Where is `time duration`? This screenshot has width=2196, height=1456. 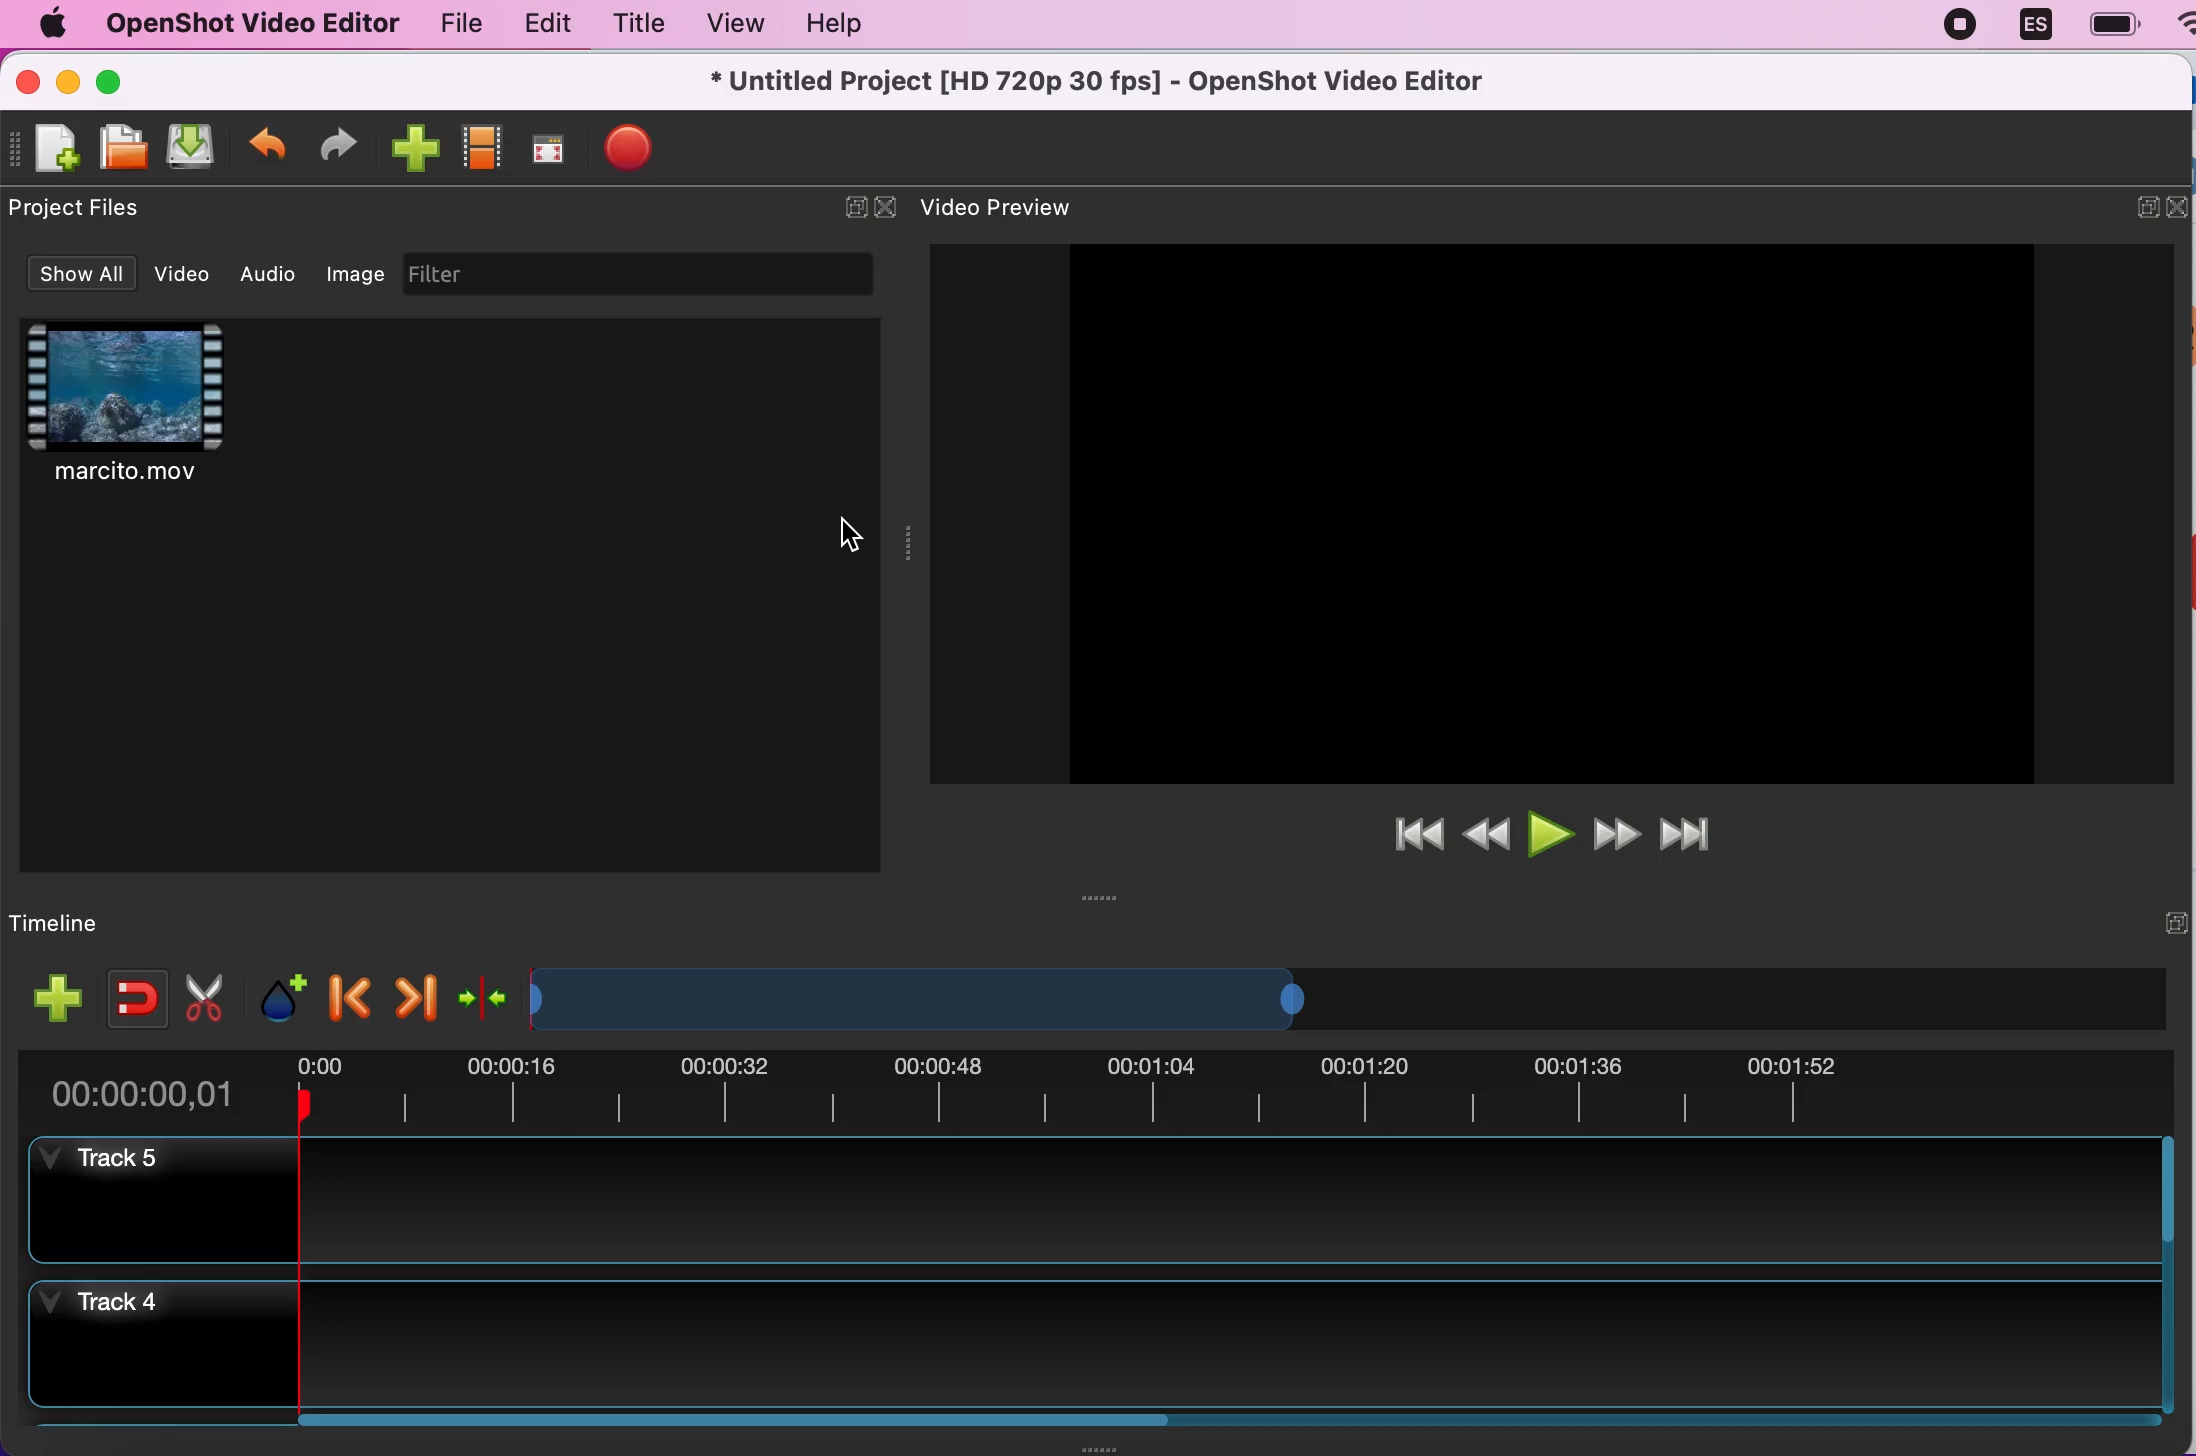
time duration is located at coordinates (1088, 1093).